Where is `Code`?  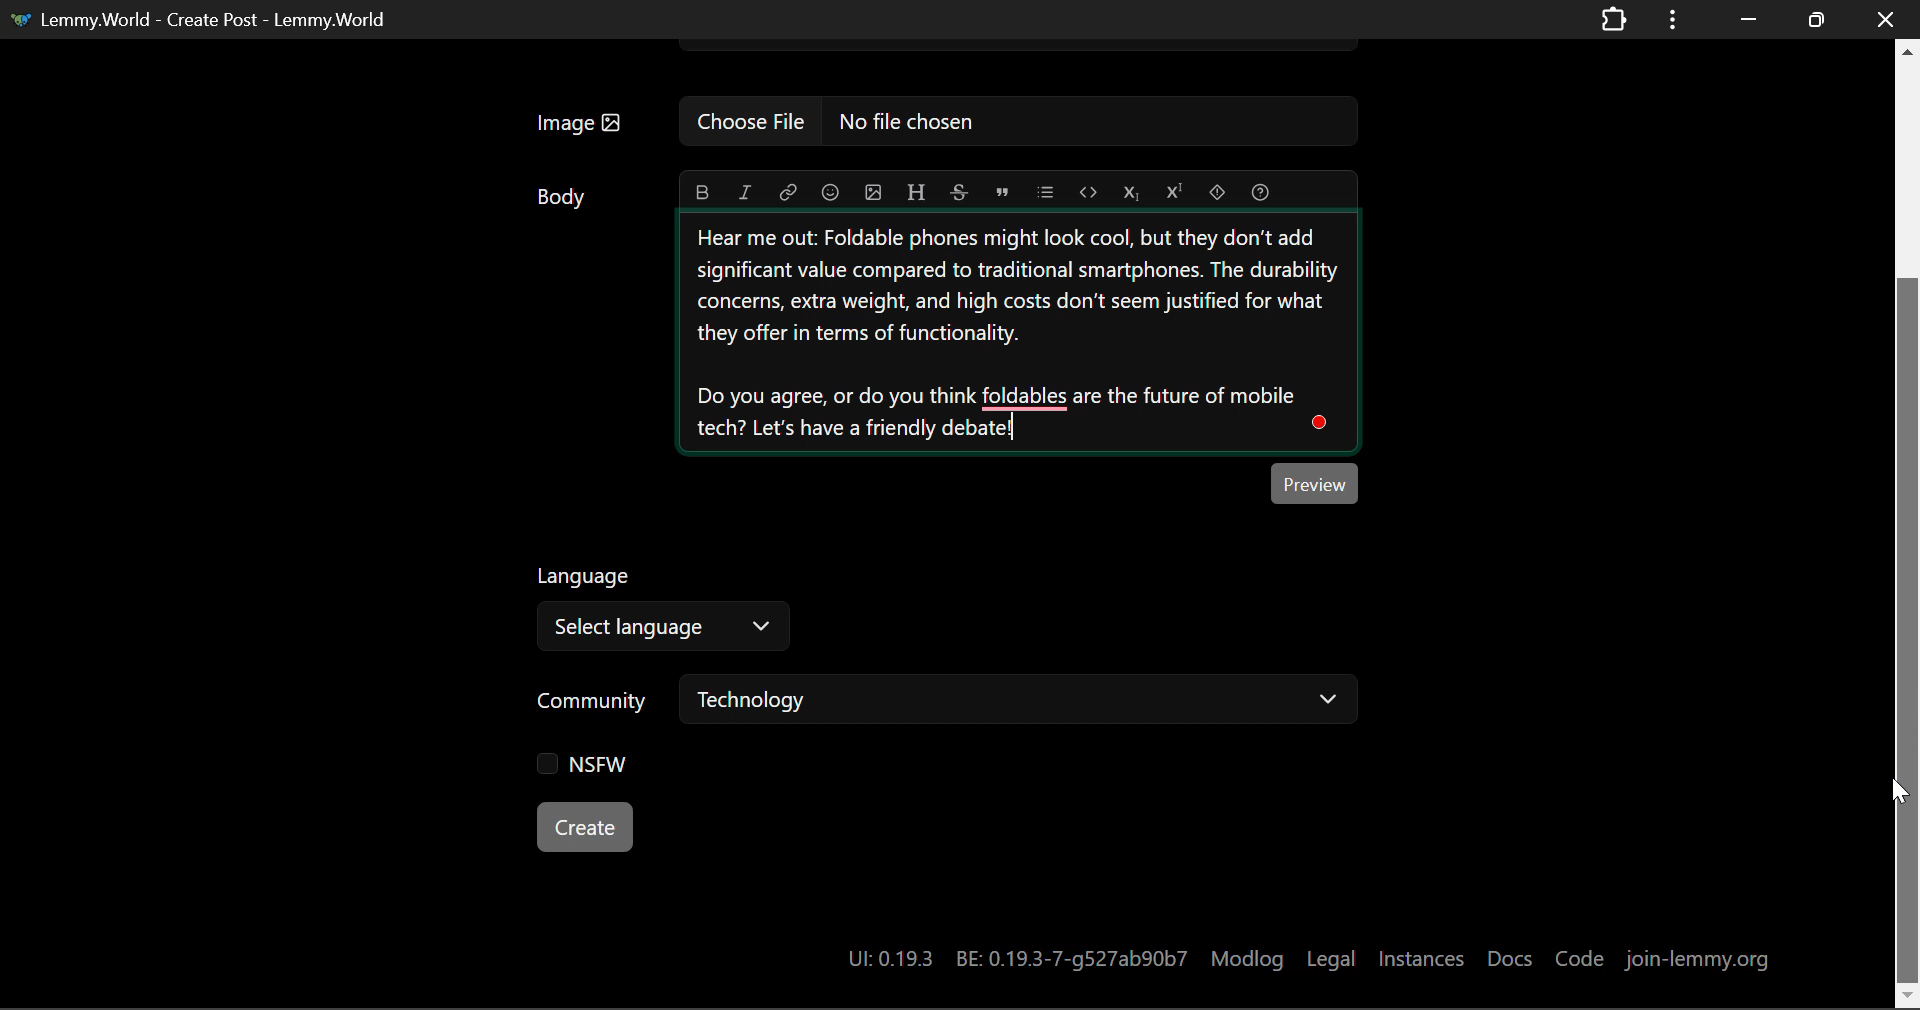 Code is located at coordinates (1578, 953).